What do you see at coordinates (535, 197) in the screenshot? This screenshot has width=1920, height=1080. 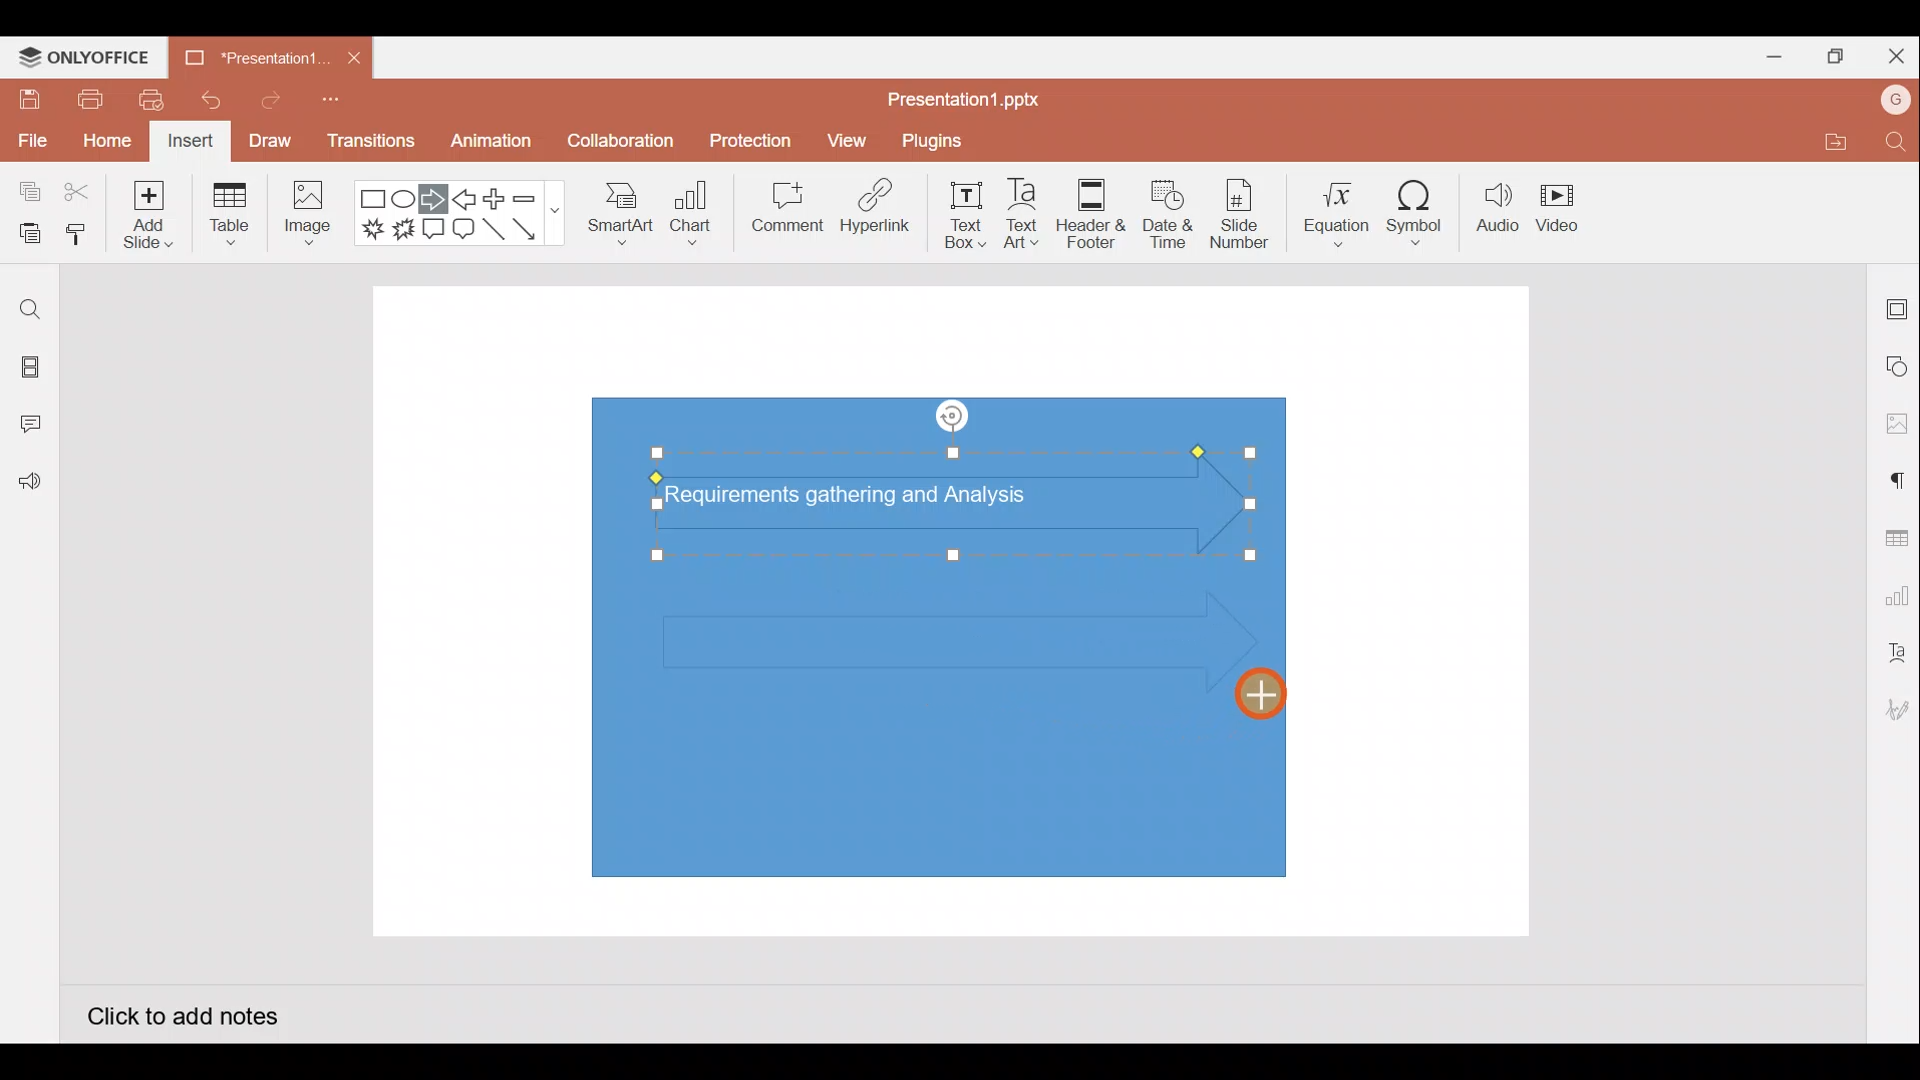 I see `Minus` at bounding box center [535, 197].